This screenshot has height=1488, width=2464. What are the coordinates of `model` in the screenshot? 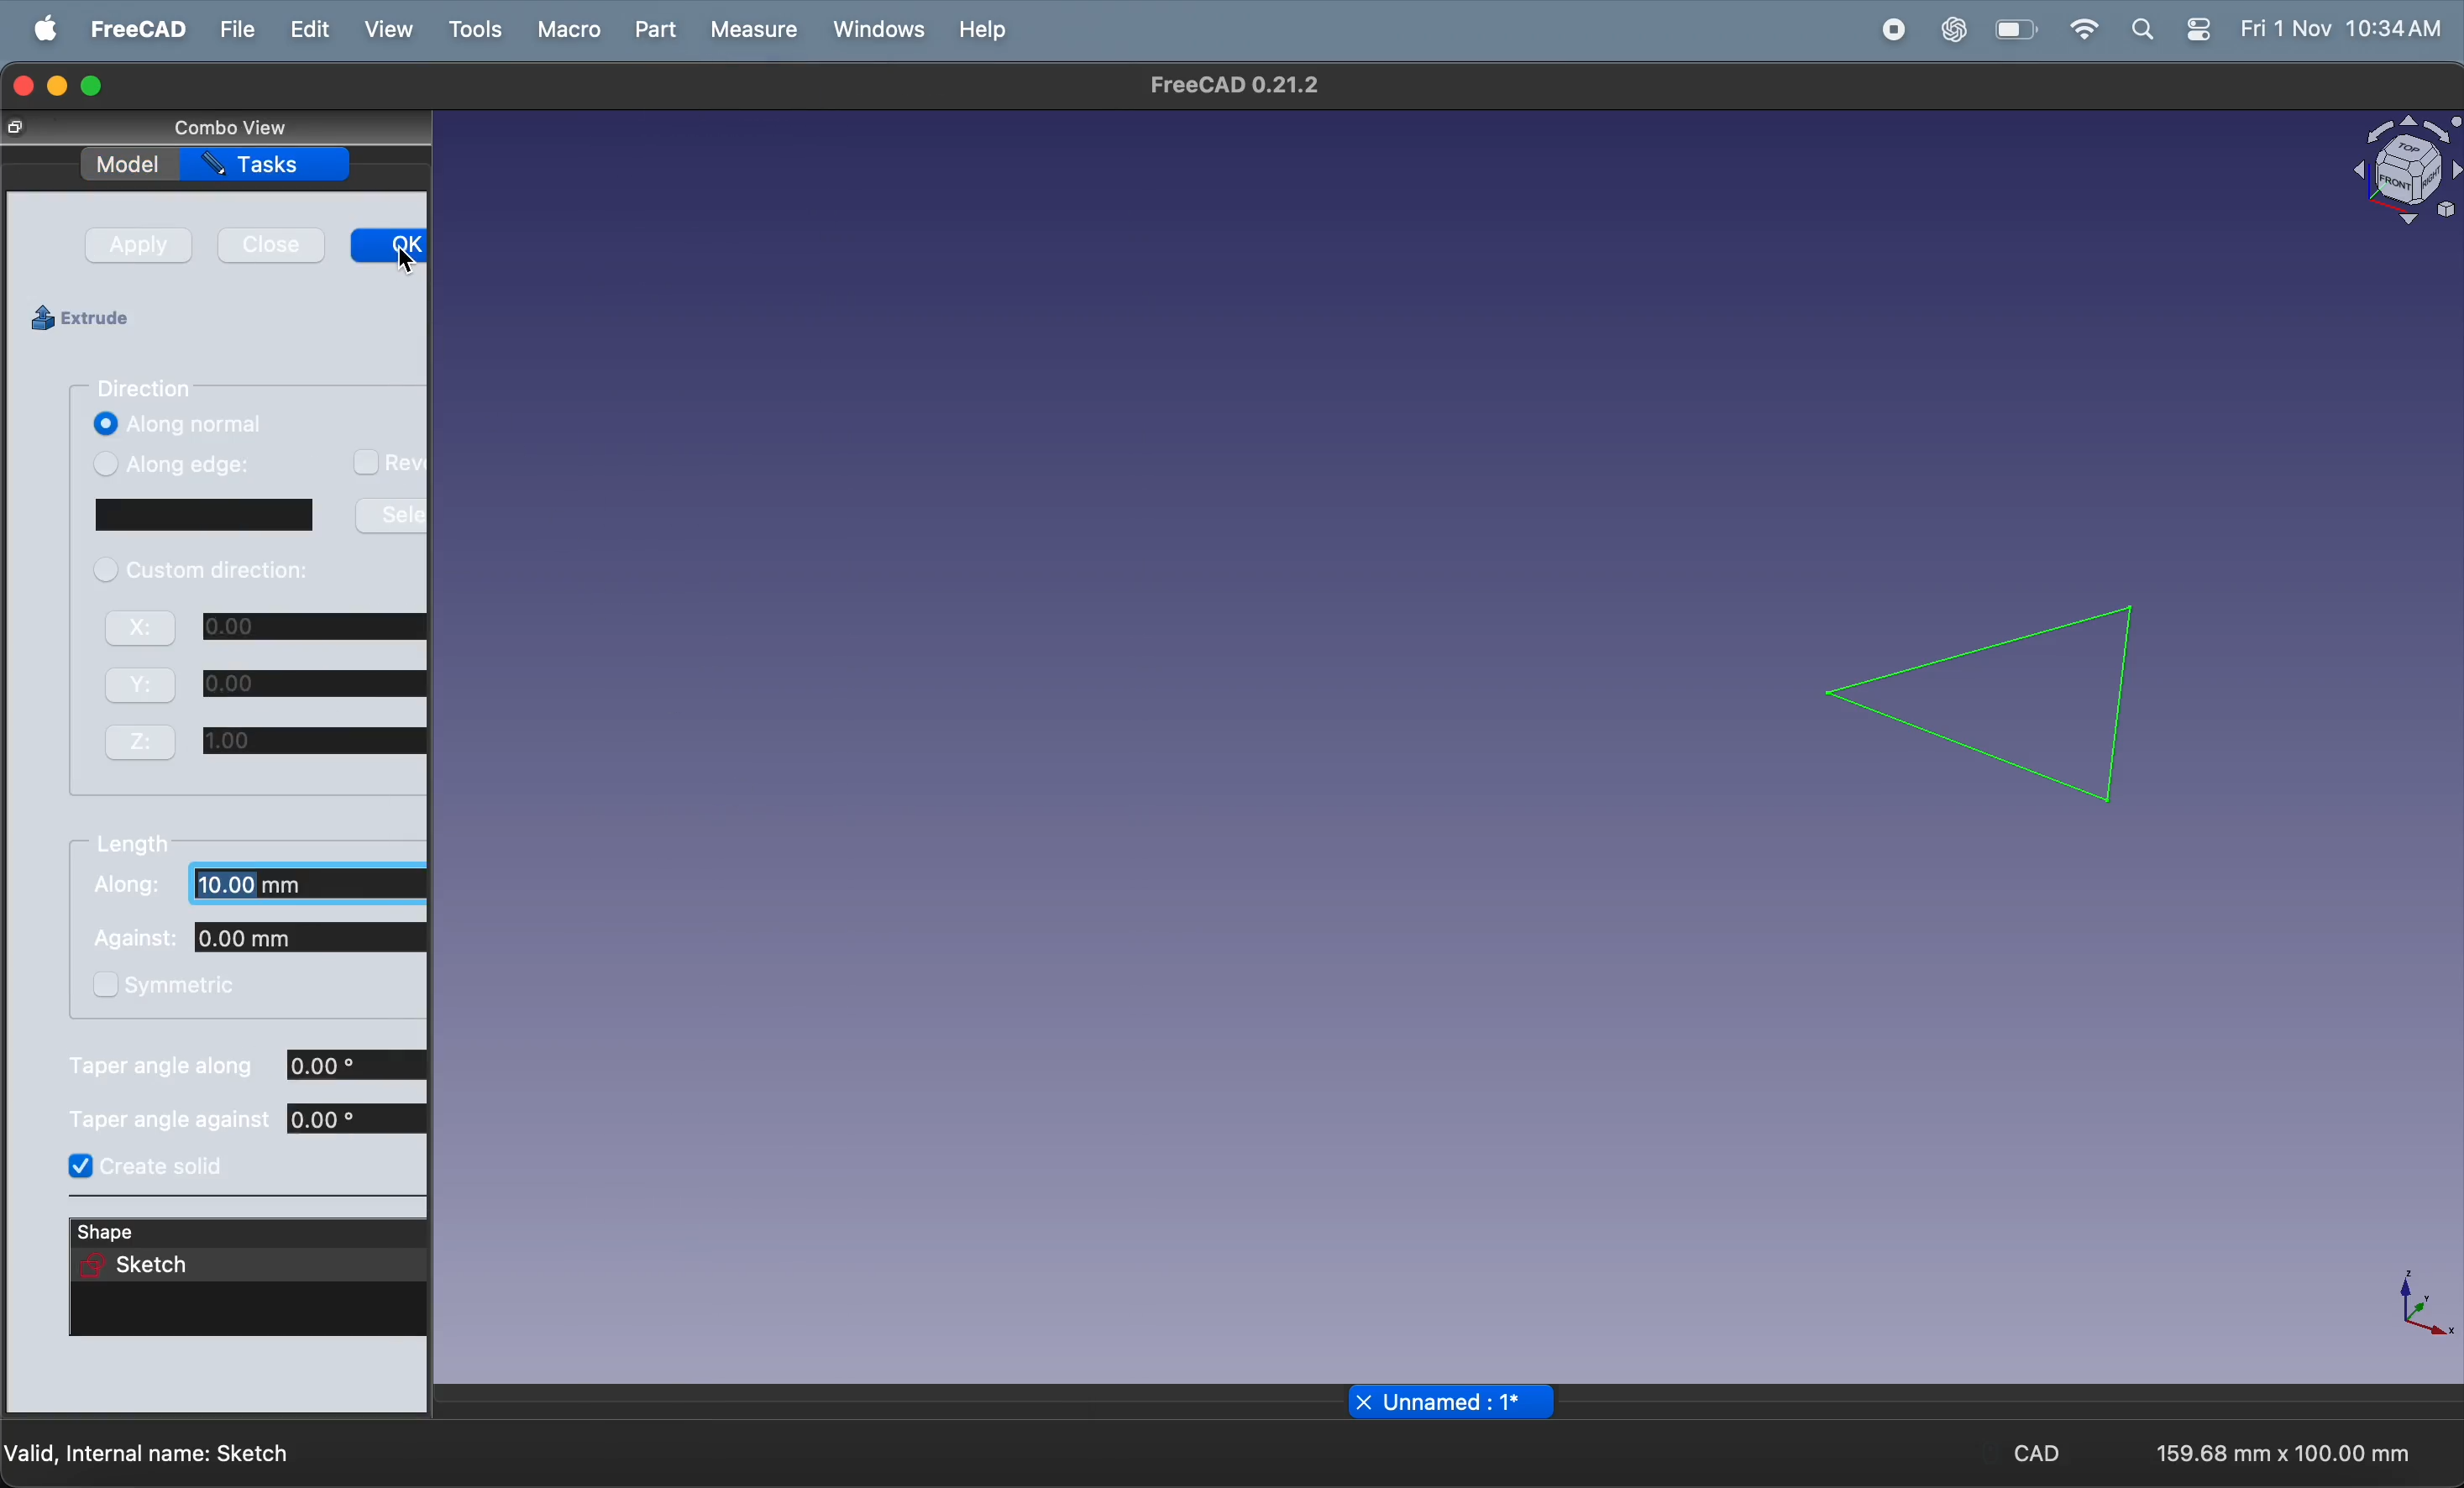 It's located at (122, 164).